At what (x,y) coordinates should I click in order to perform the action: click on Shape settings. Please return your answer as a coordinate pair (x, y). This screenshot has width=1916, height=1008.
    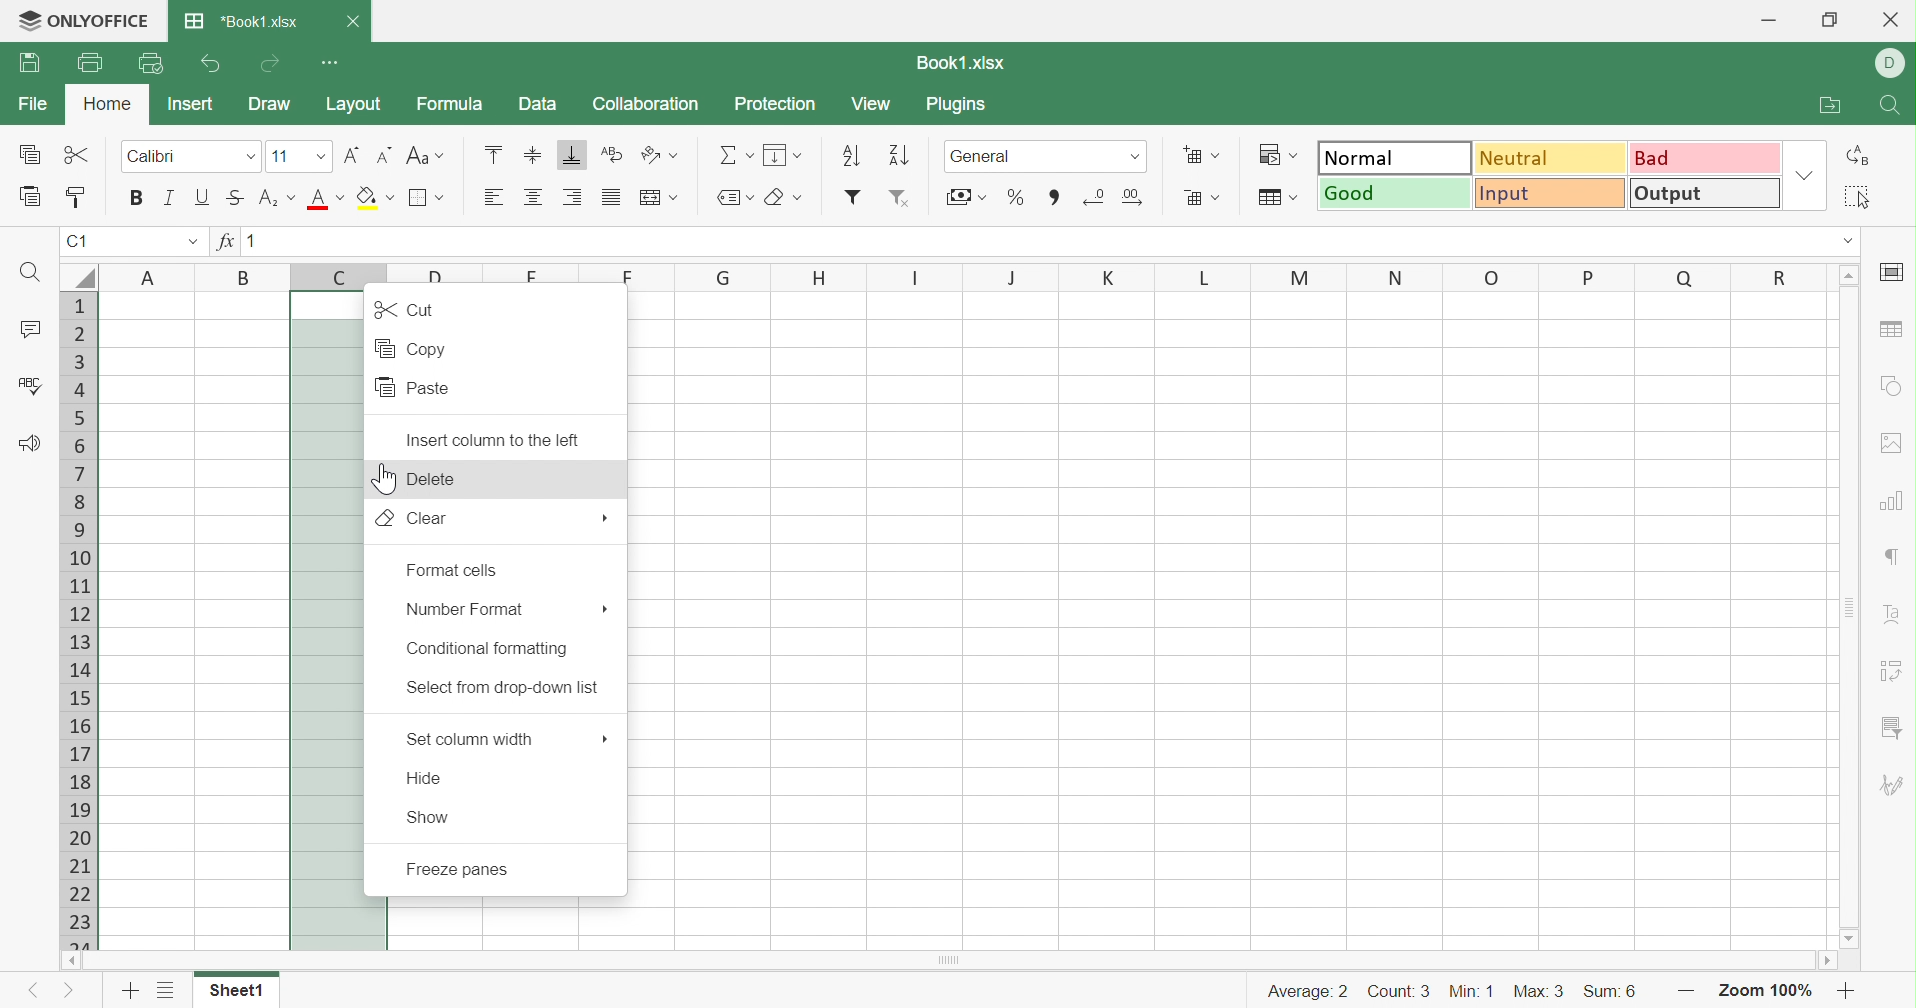
    Looking at the image, I should click on (1892, 384).